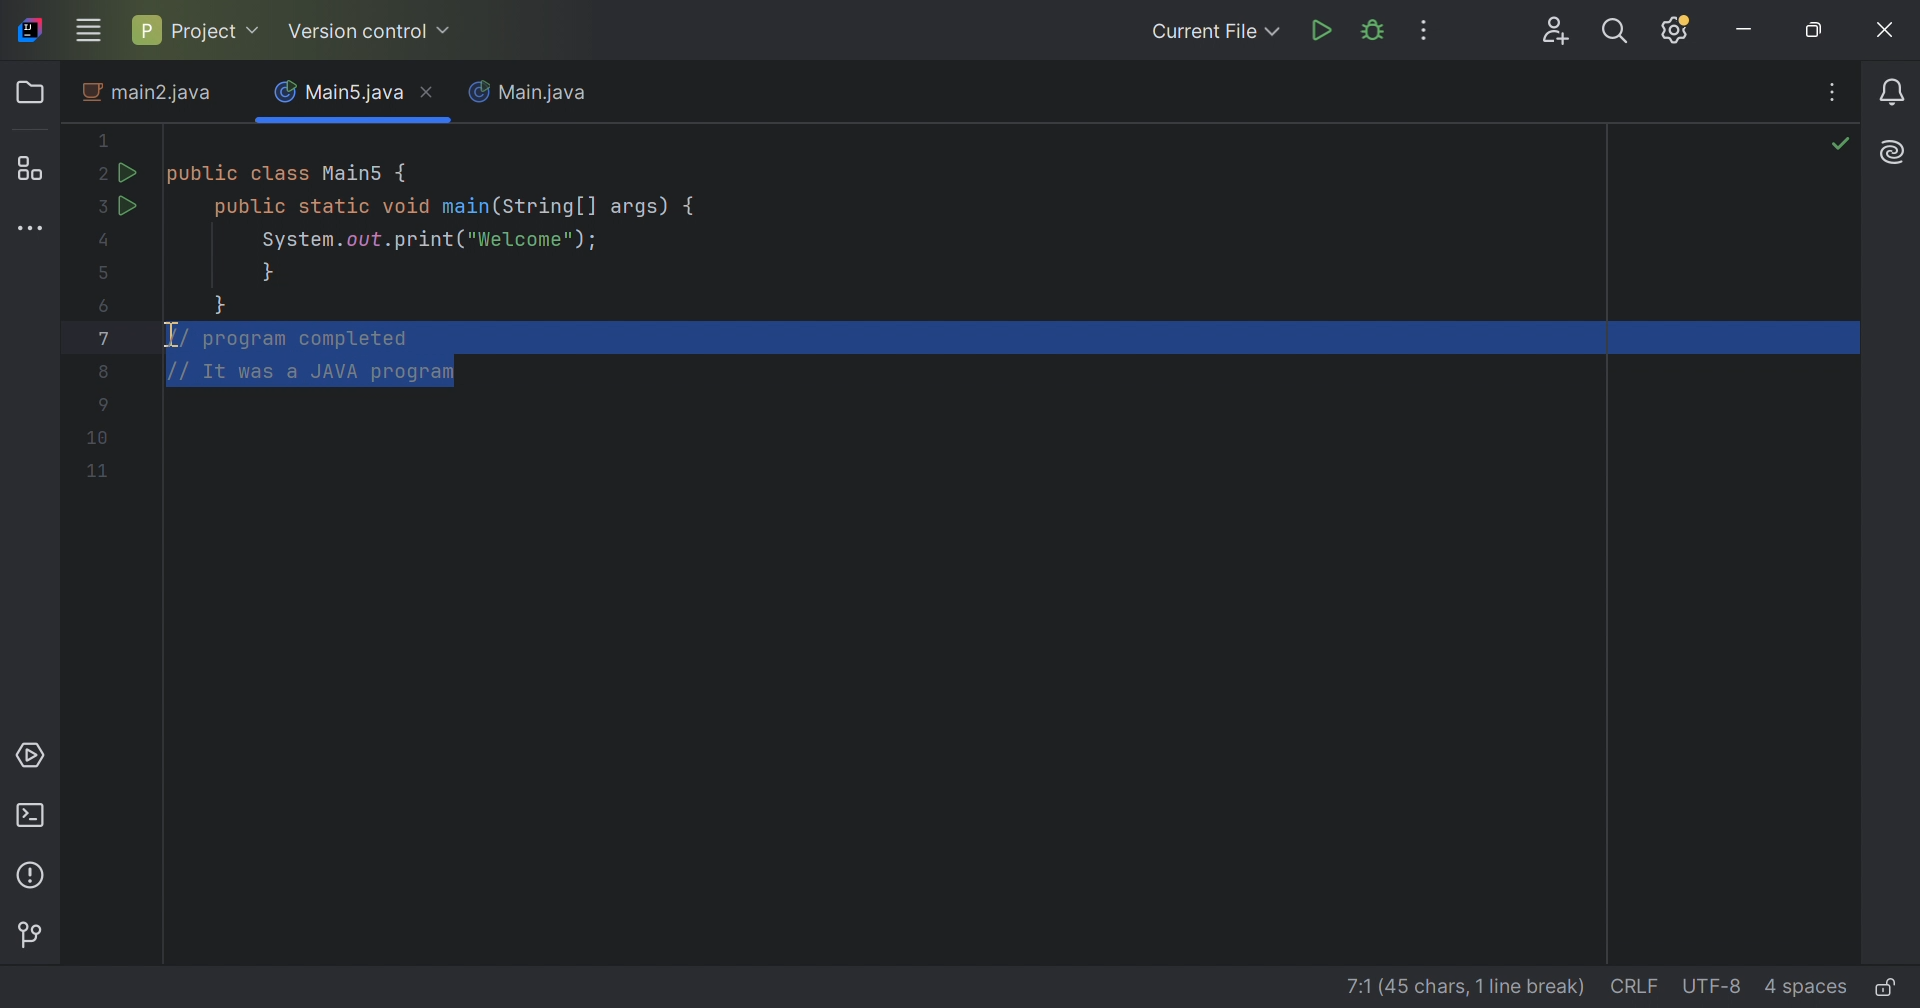  Describe the element at coordinates (1889, 90) in the screenshot. I see `Notifications` at that location.